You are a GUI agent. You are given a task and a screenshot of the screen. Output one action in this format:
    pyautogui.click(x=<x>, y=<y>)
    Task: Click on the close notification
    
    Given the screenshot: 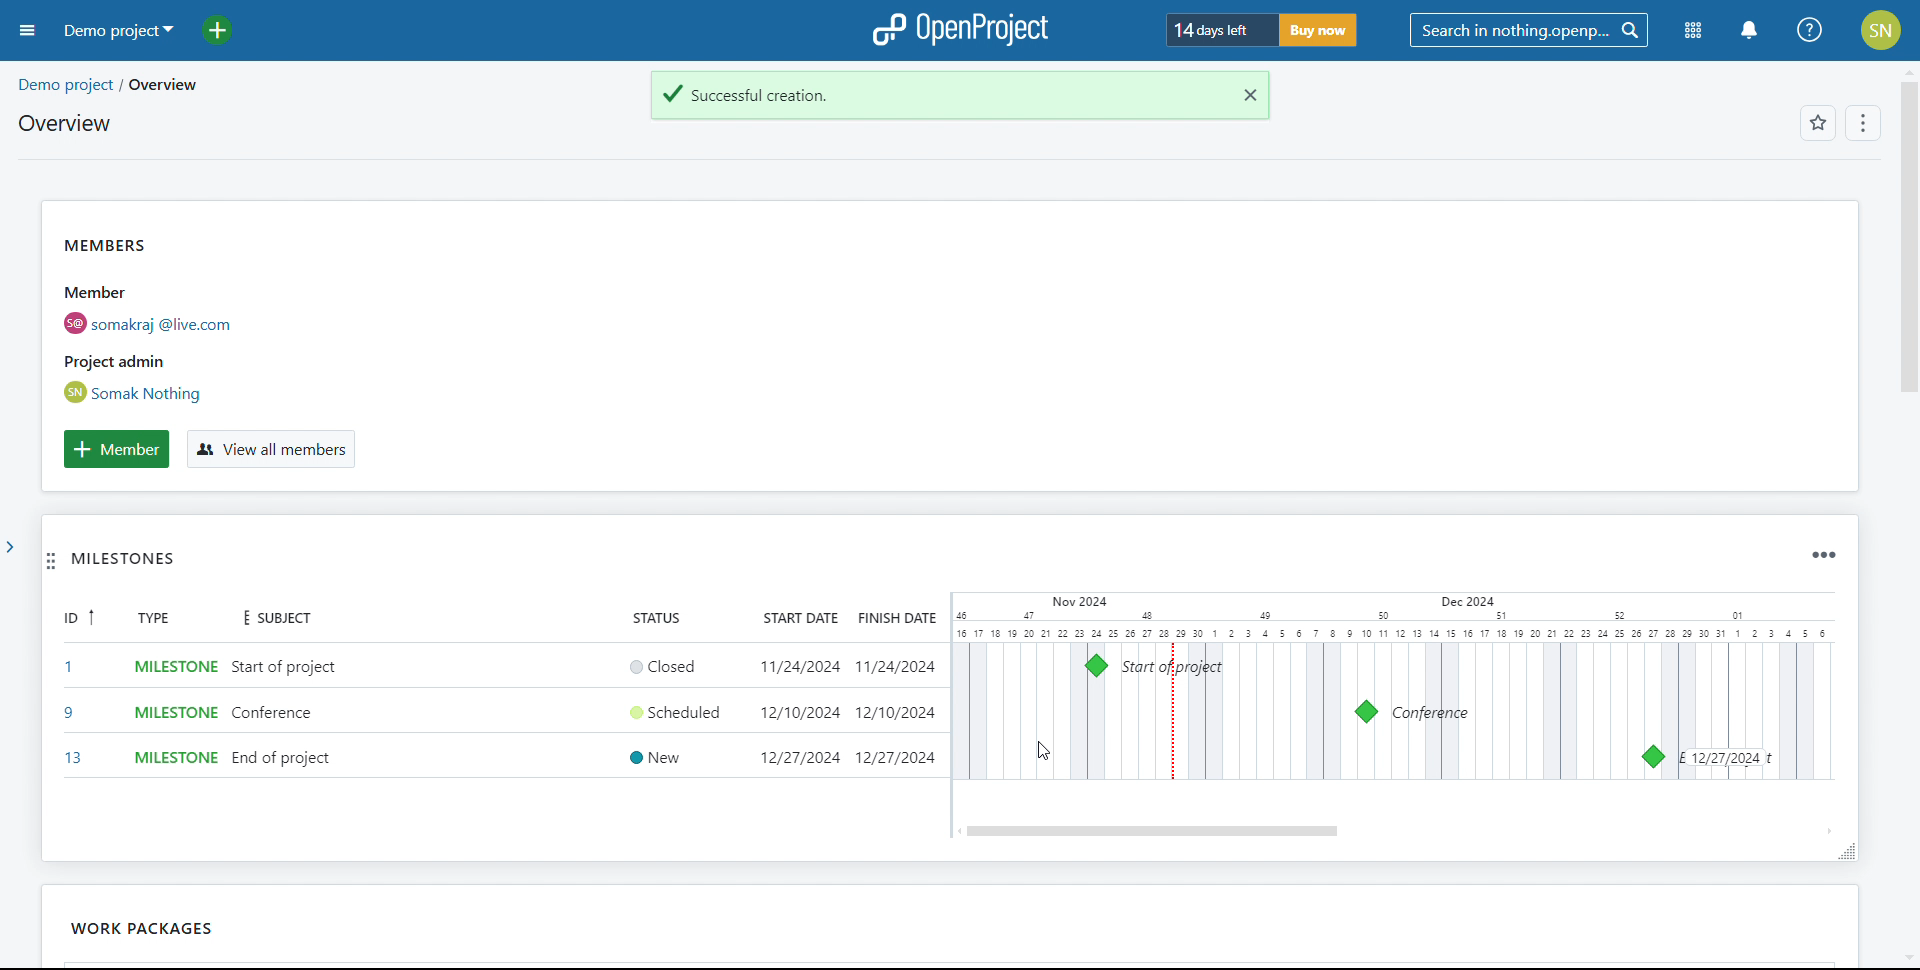 What is the action you would take?
    pyautogui.click(x=1242, y=95)
    